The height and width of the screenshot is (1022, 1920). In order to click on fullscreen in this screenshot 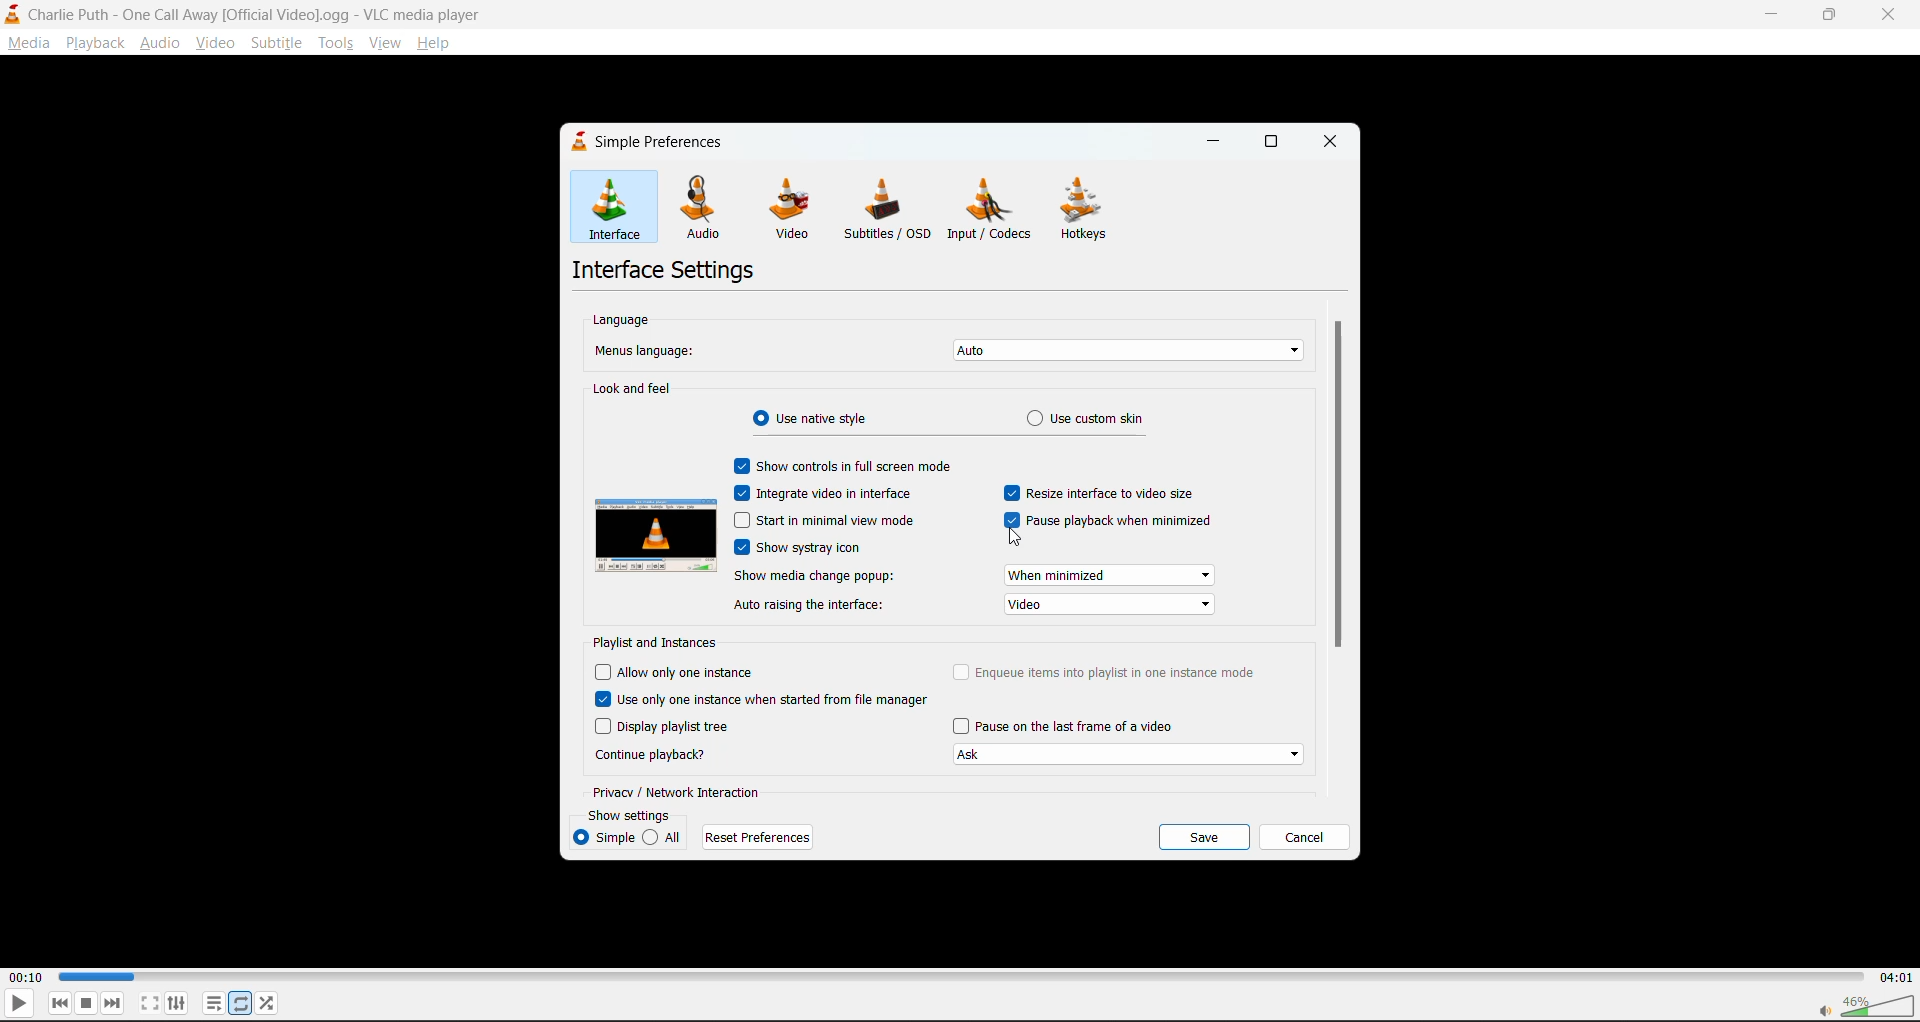, I will do `click(147, 1004)`.